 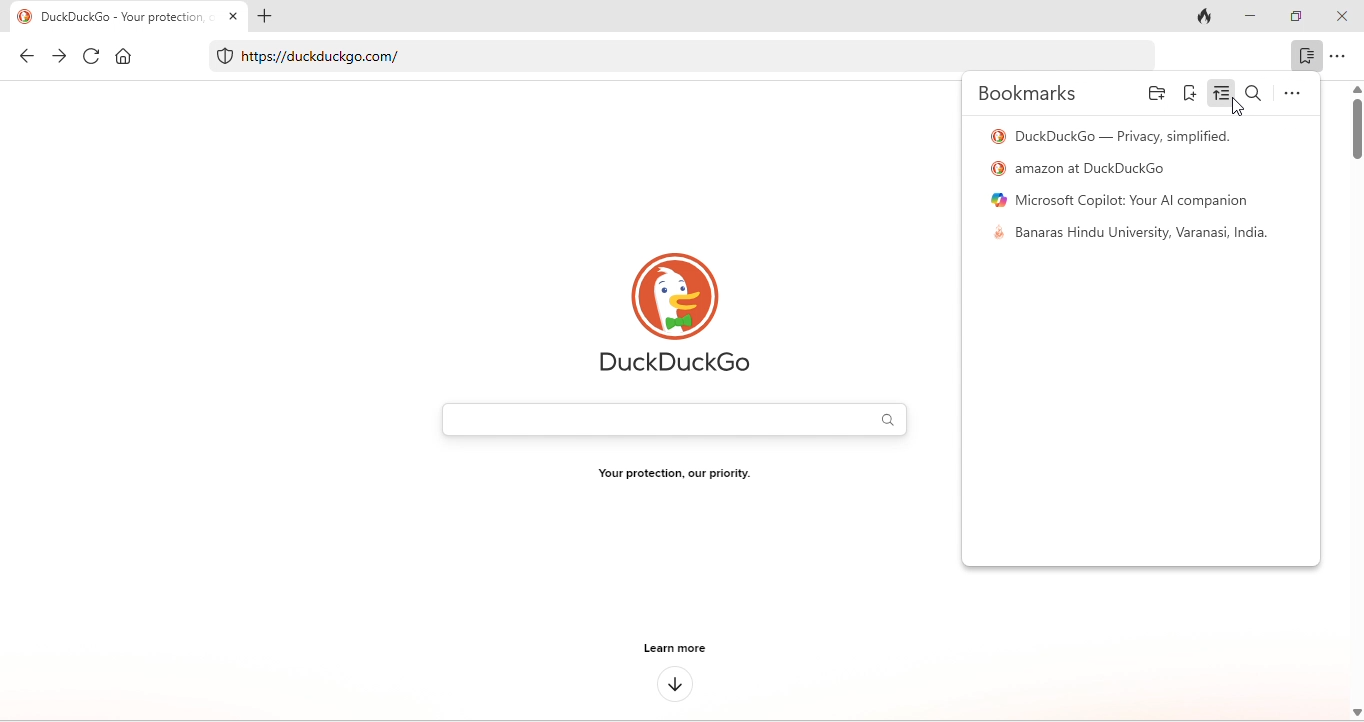 I want to click on Your protection, our priority, so click(x=676, y=477).